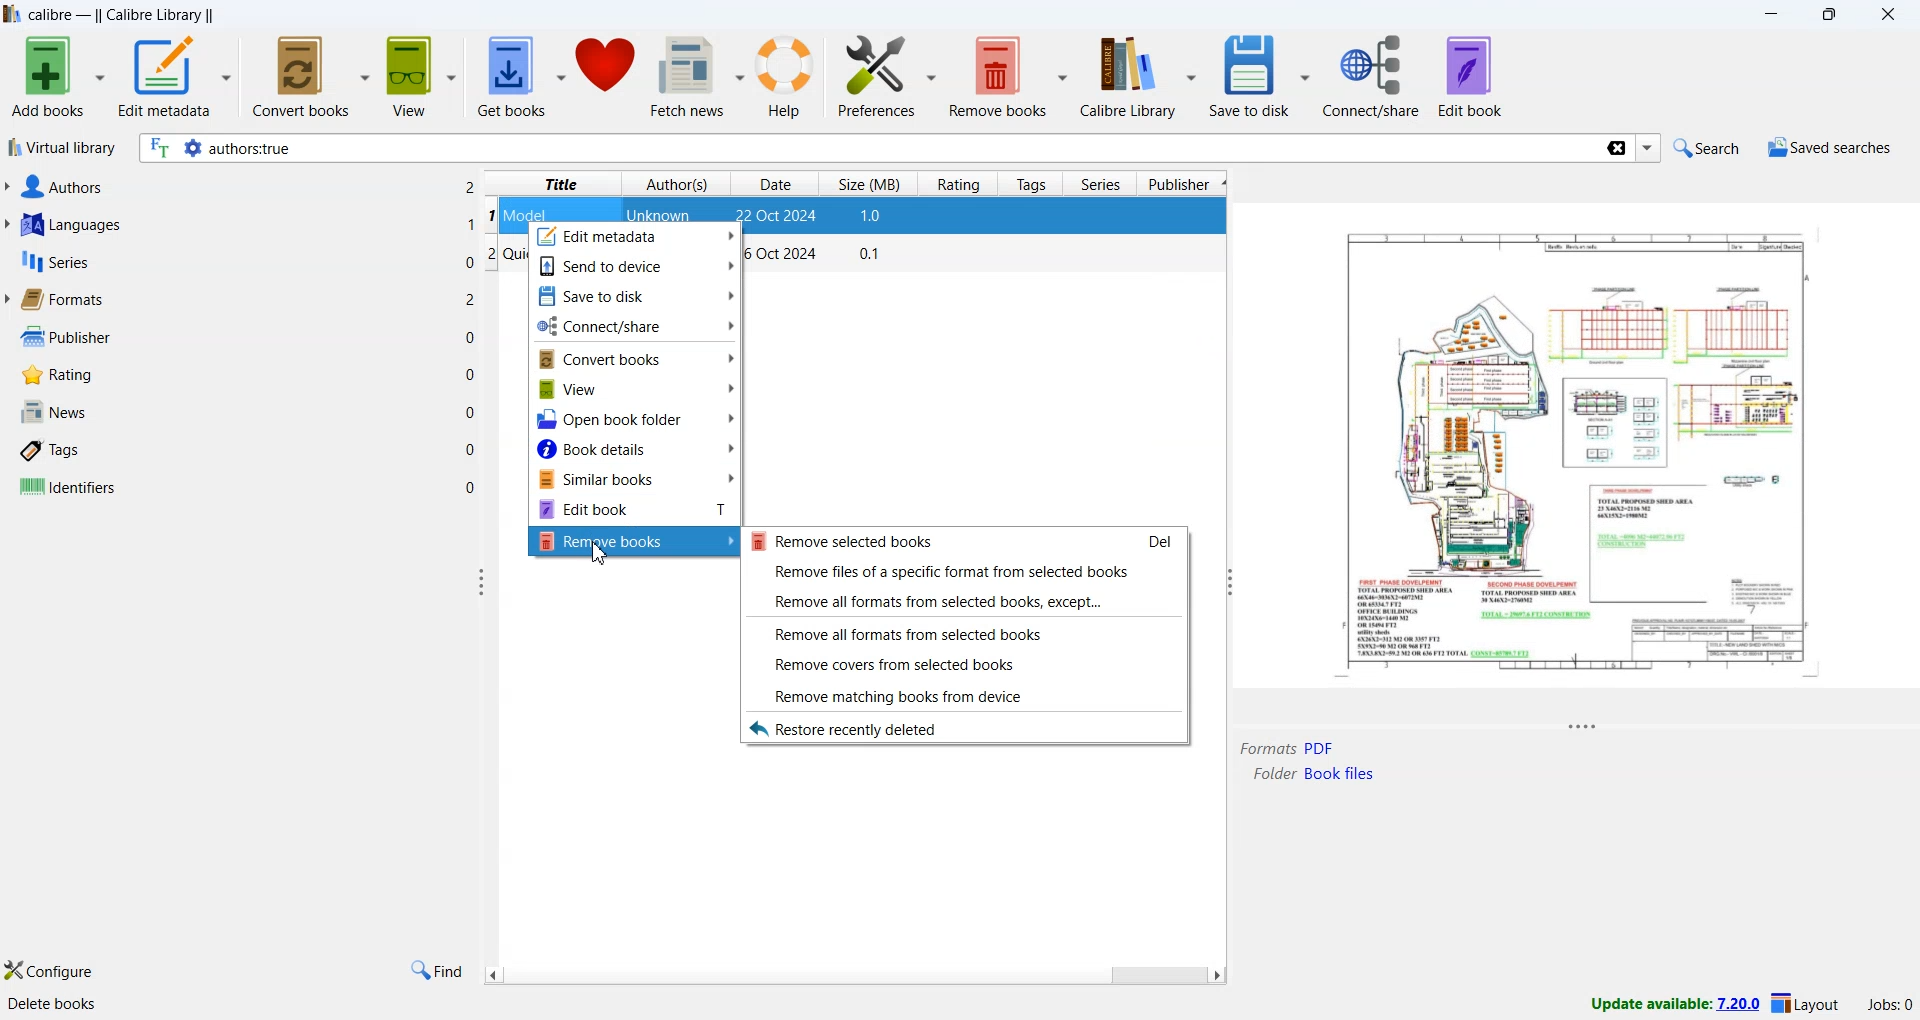 The height and width of the screenshot is (1020, 1920). Describe the element at coordinates (483, 582) in the screenshot. I see `customize width` at that location.